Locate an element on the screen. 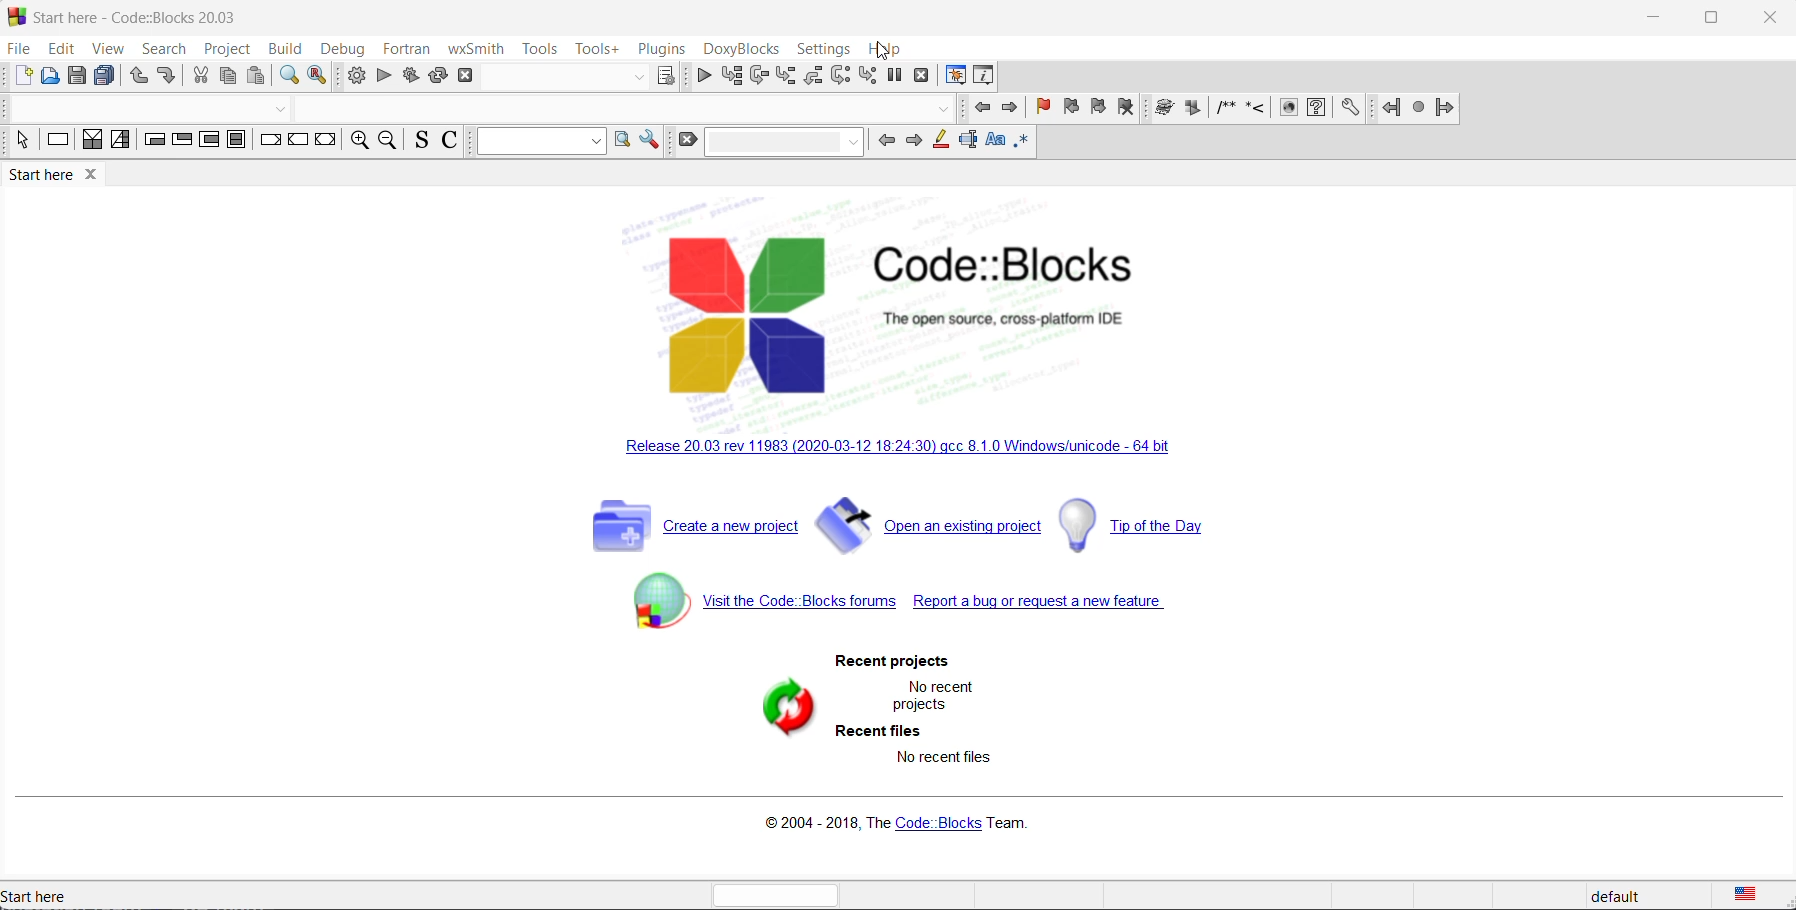  wxSmith is located at coordinates (471, 49).